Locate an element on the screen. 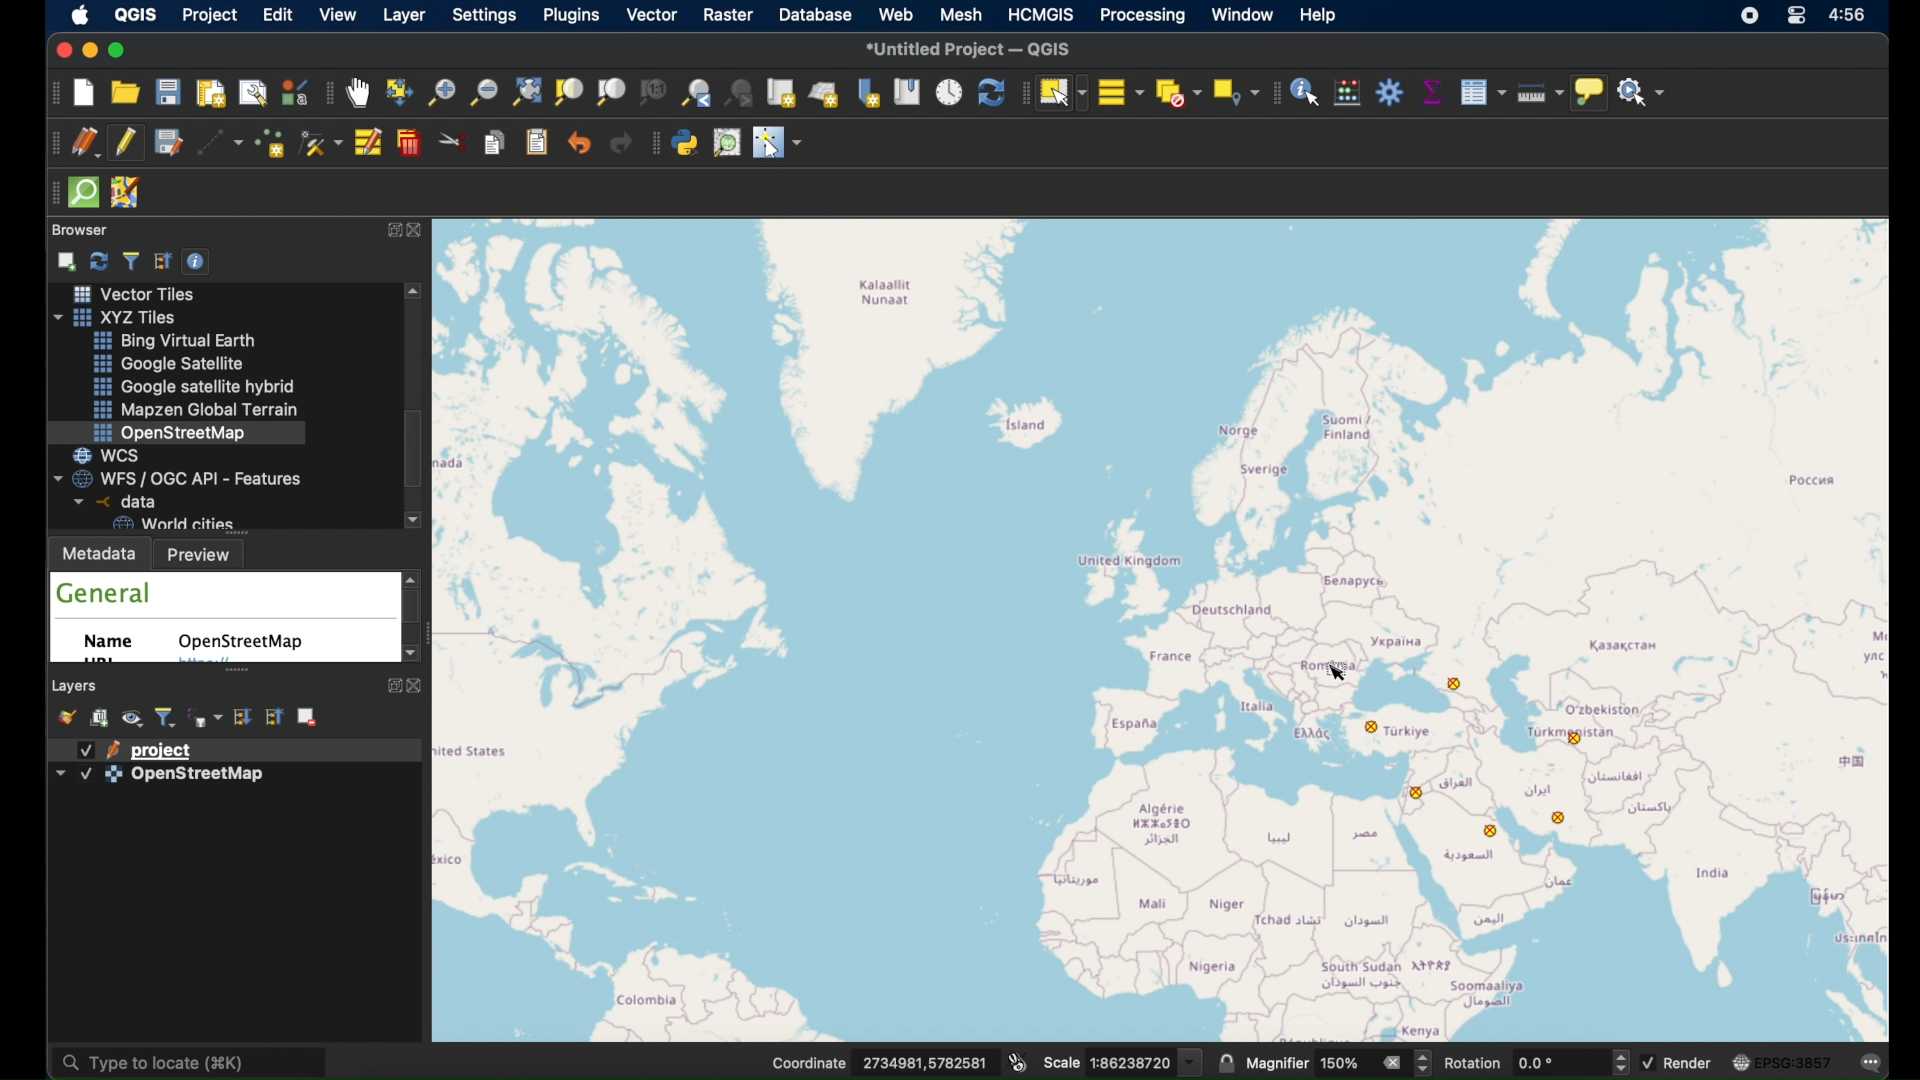  zoom in is located at coordinates (440, 98).